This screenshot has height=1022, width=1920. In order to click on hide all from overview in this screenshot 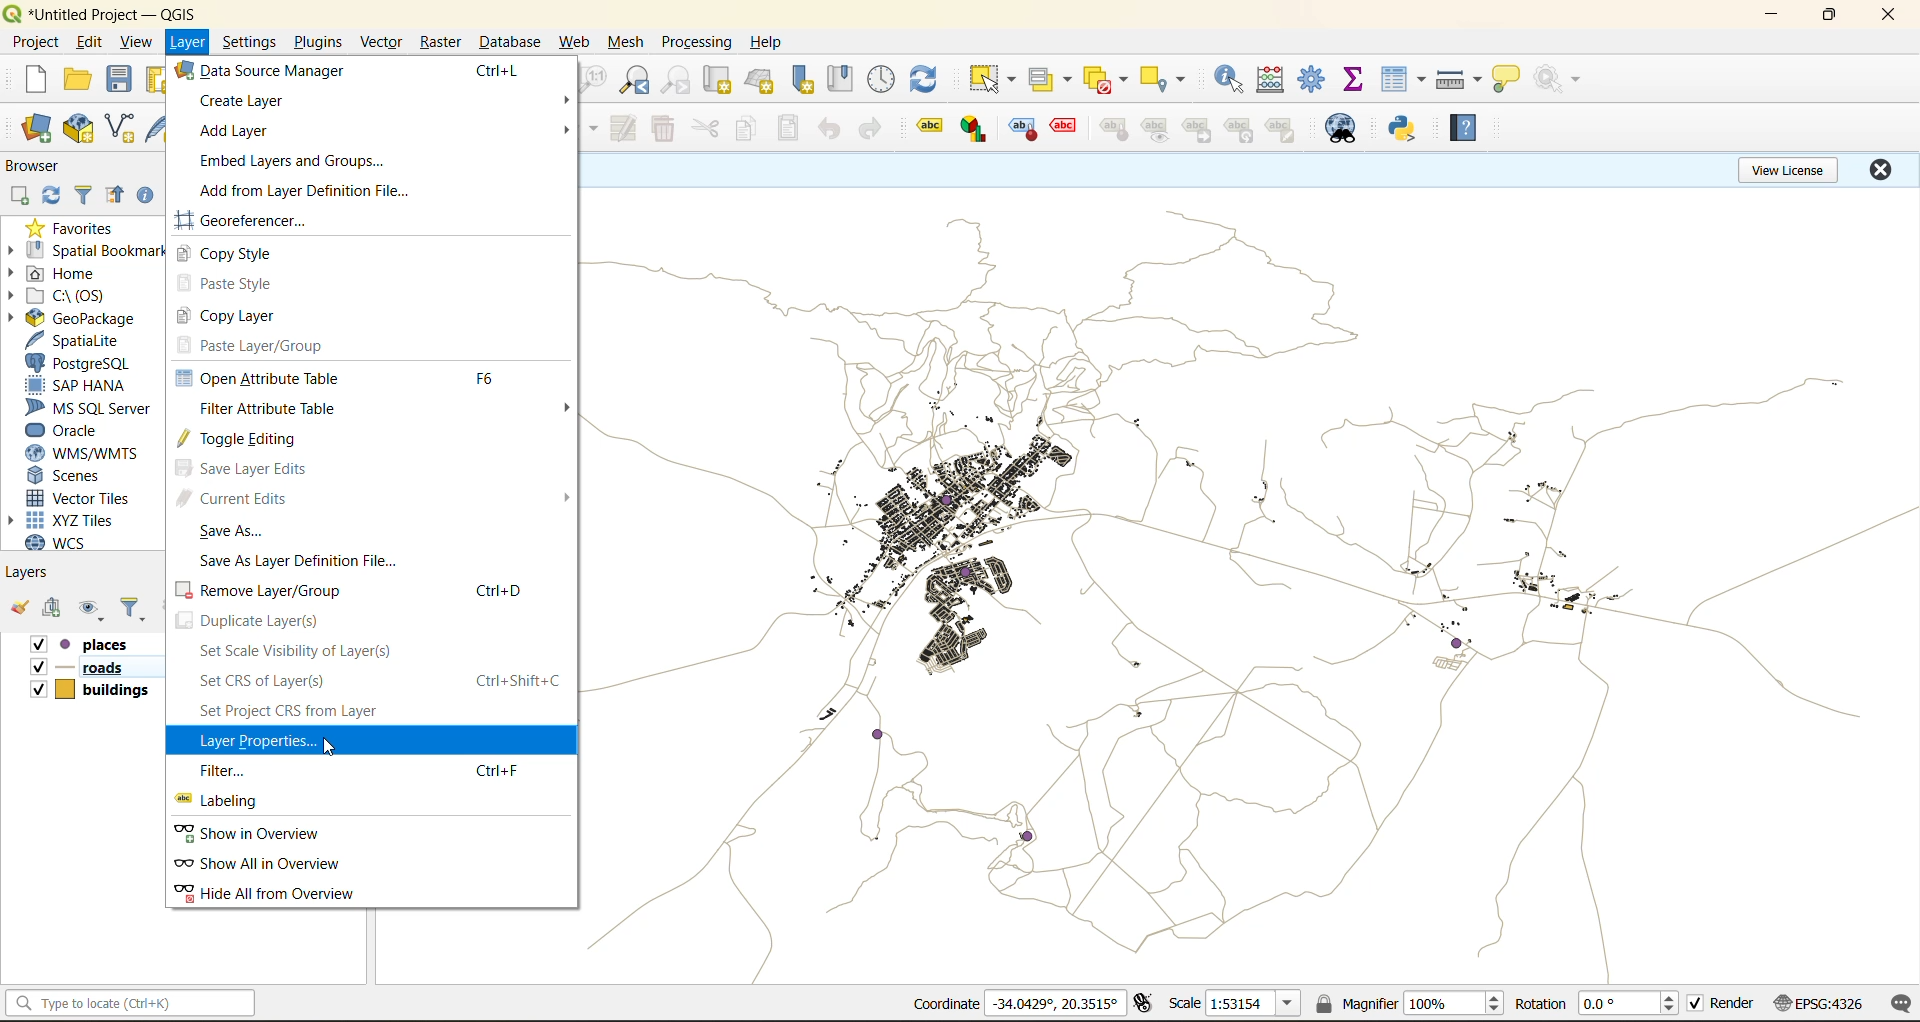, I will do `click(281, 893)`.